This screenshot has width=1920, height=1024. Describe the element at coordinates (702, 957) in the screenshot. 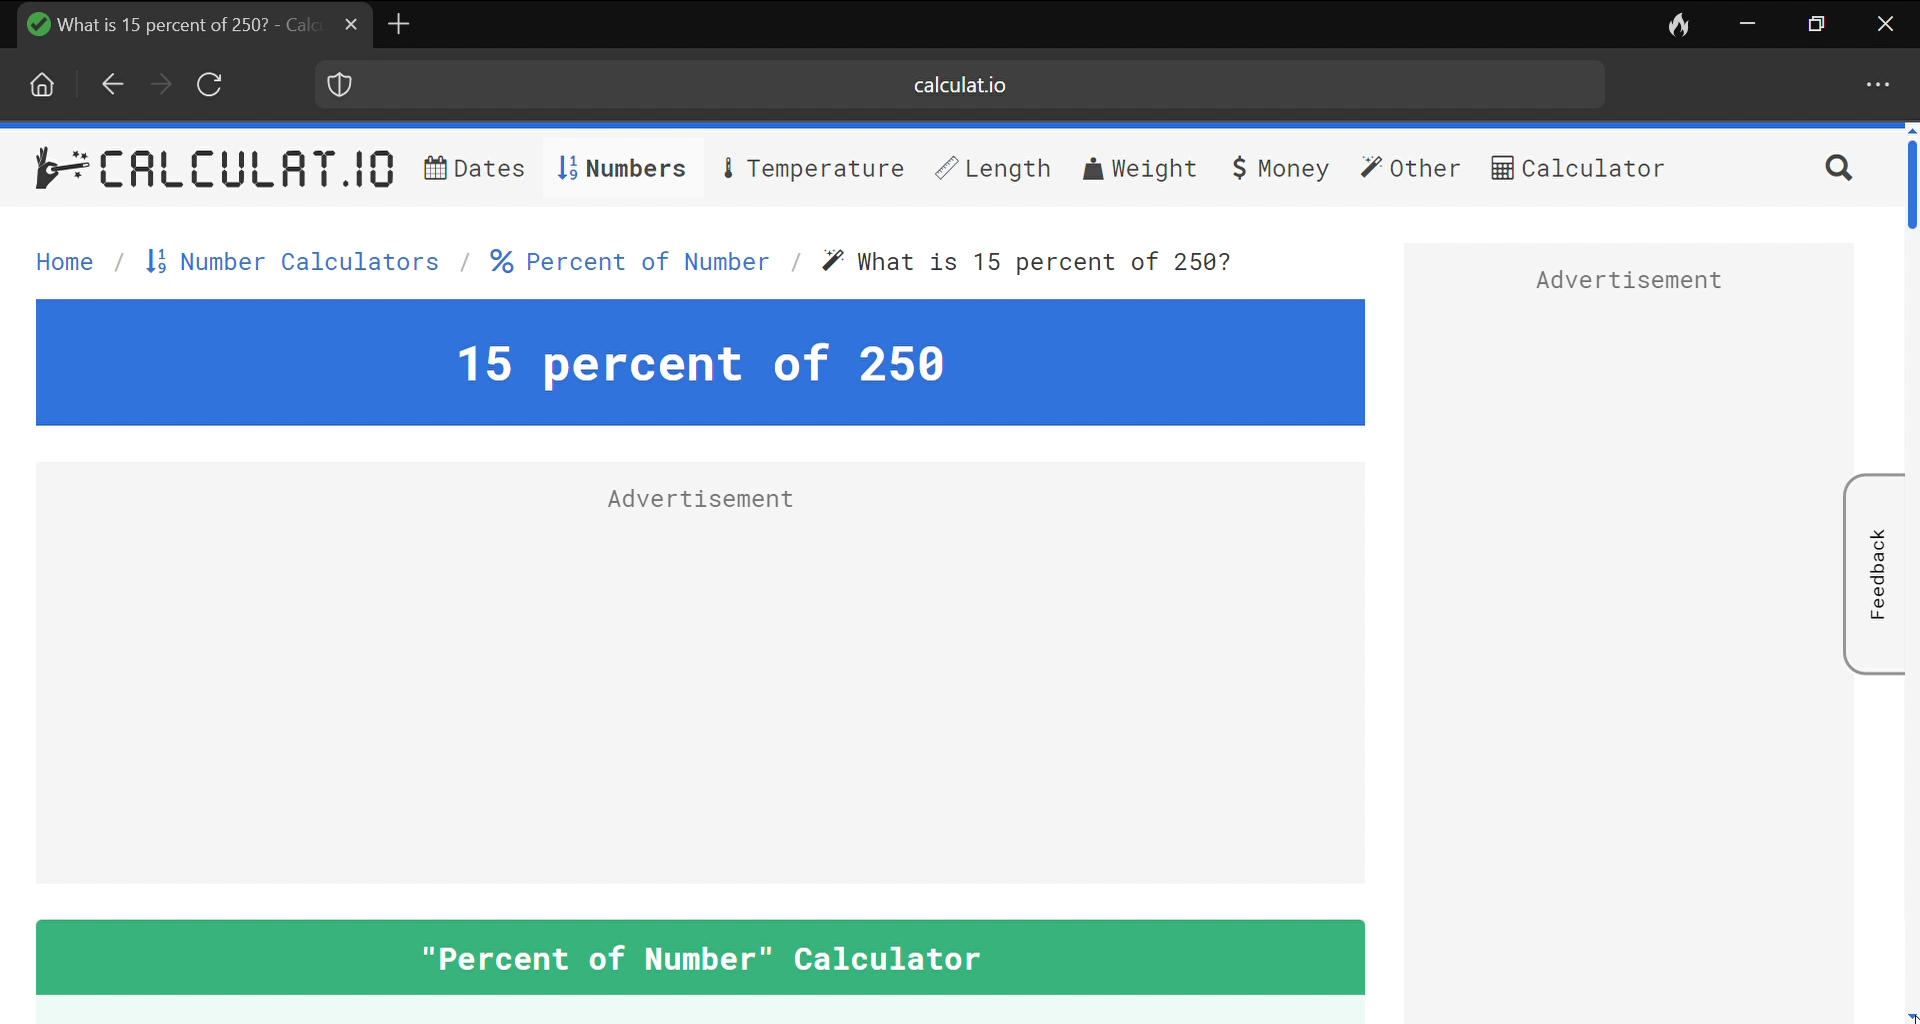

I see `"Percent of Number" Calculator` at that location.